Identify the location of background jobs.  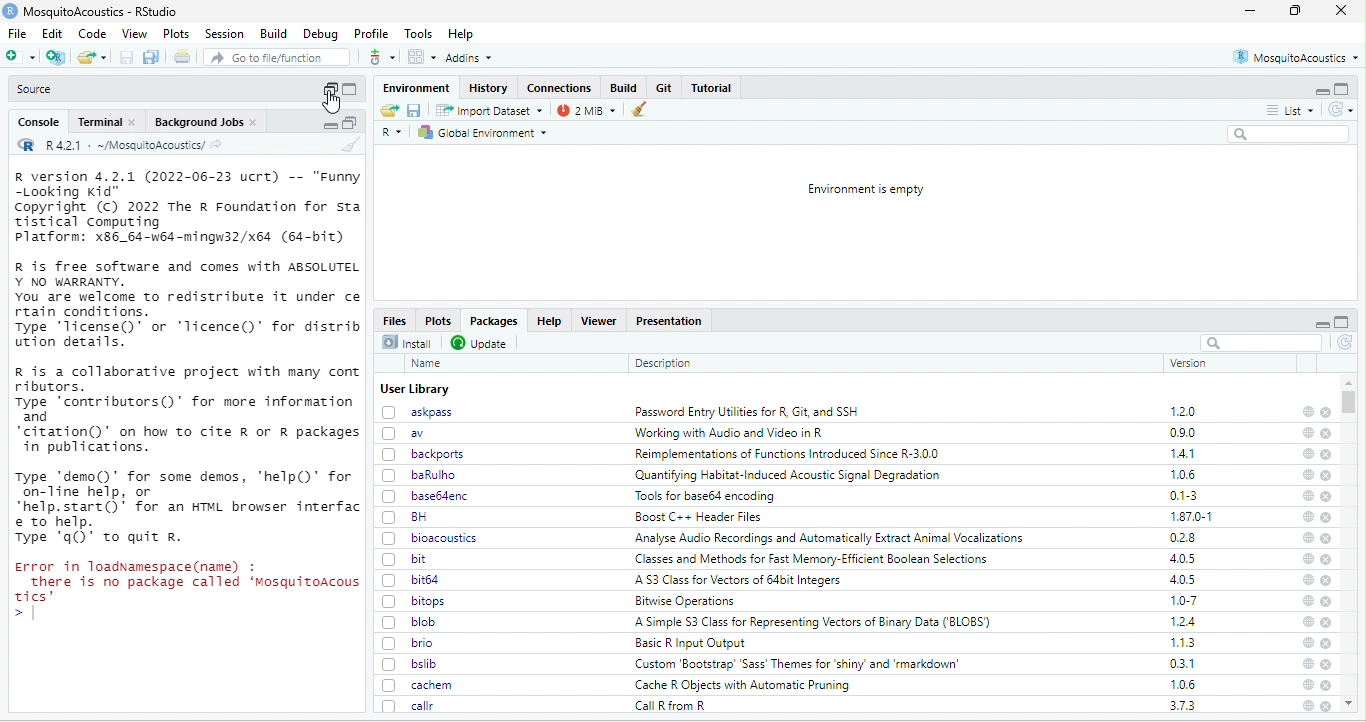
(208, 123).